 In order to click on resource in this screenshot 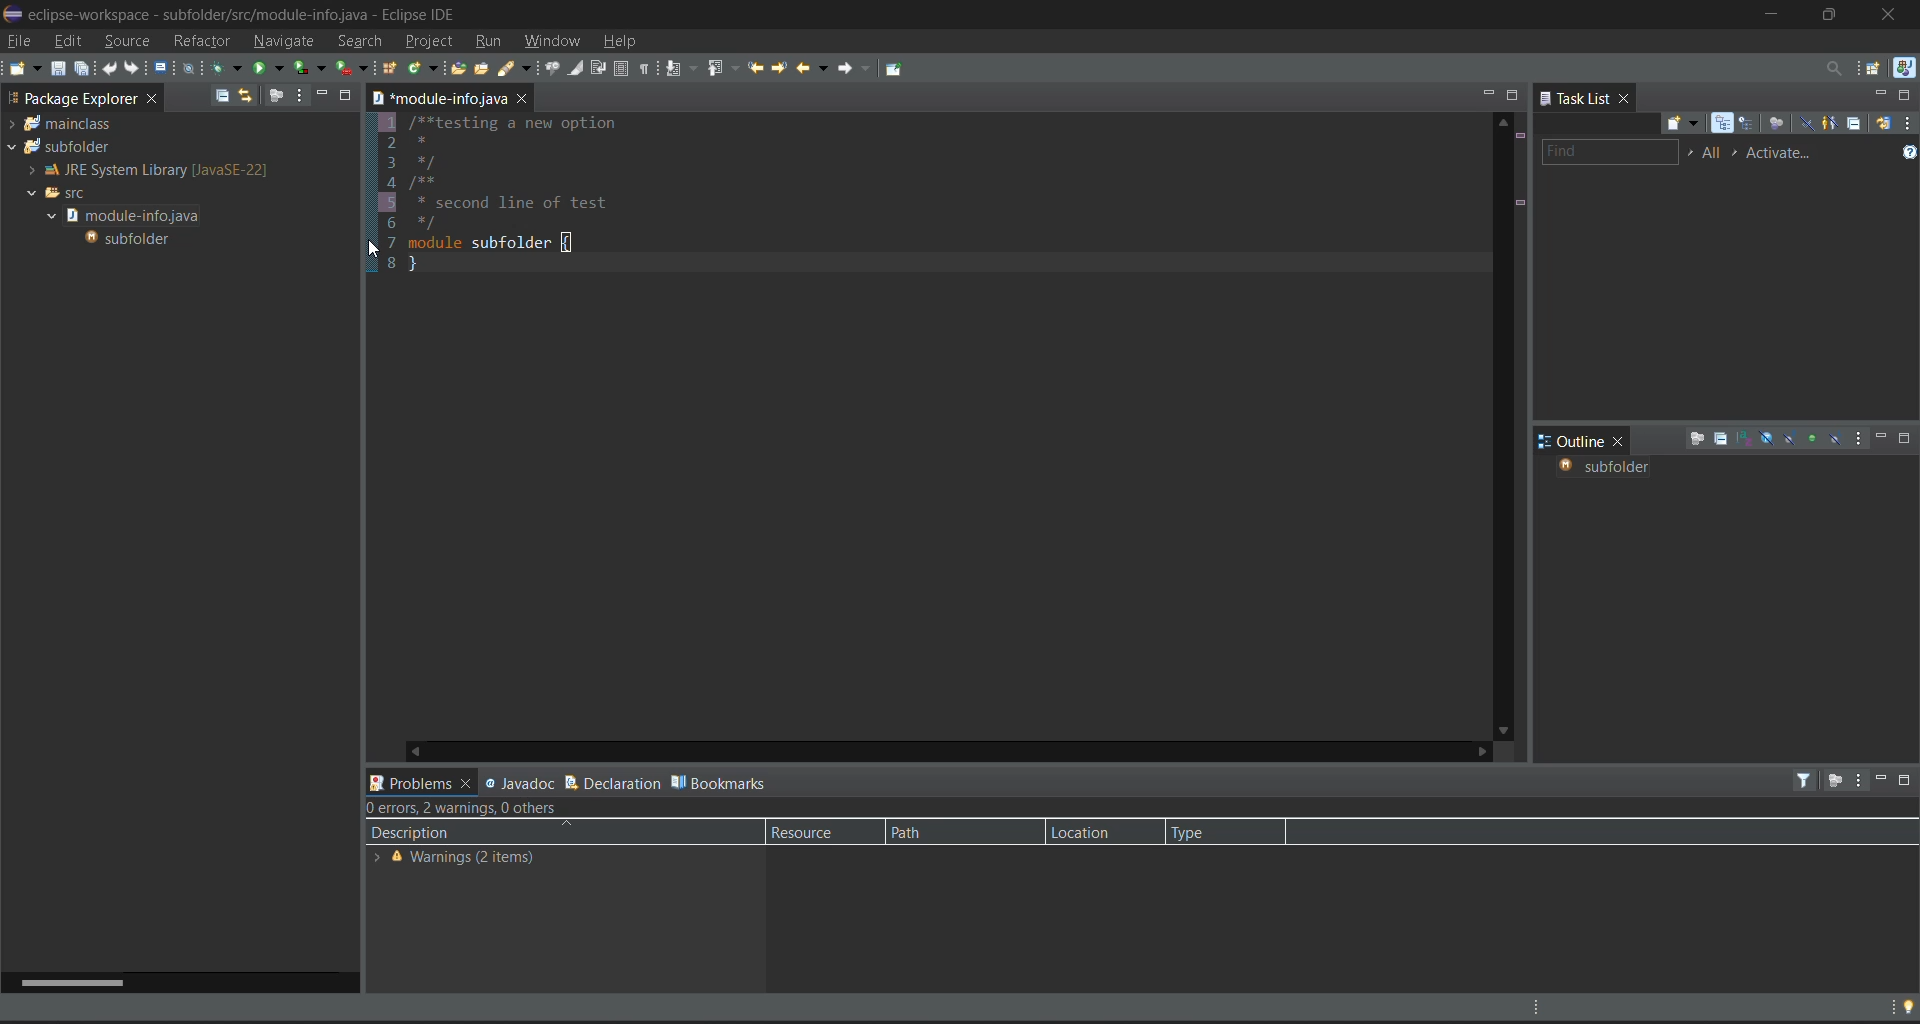, I will do `click(812, 832)`.